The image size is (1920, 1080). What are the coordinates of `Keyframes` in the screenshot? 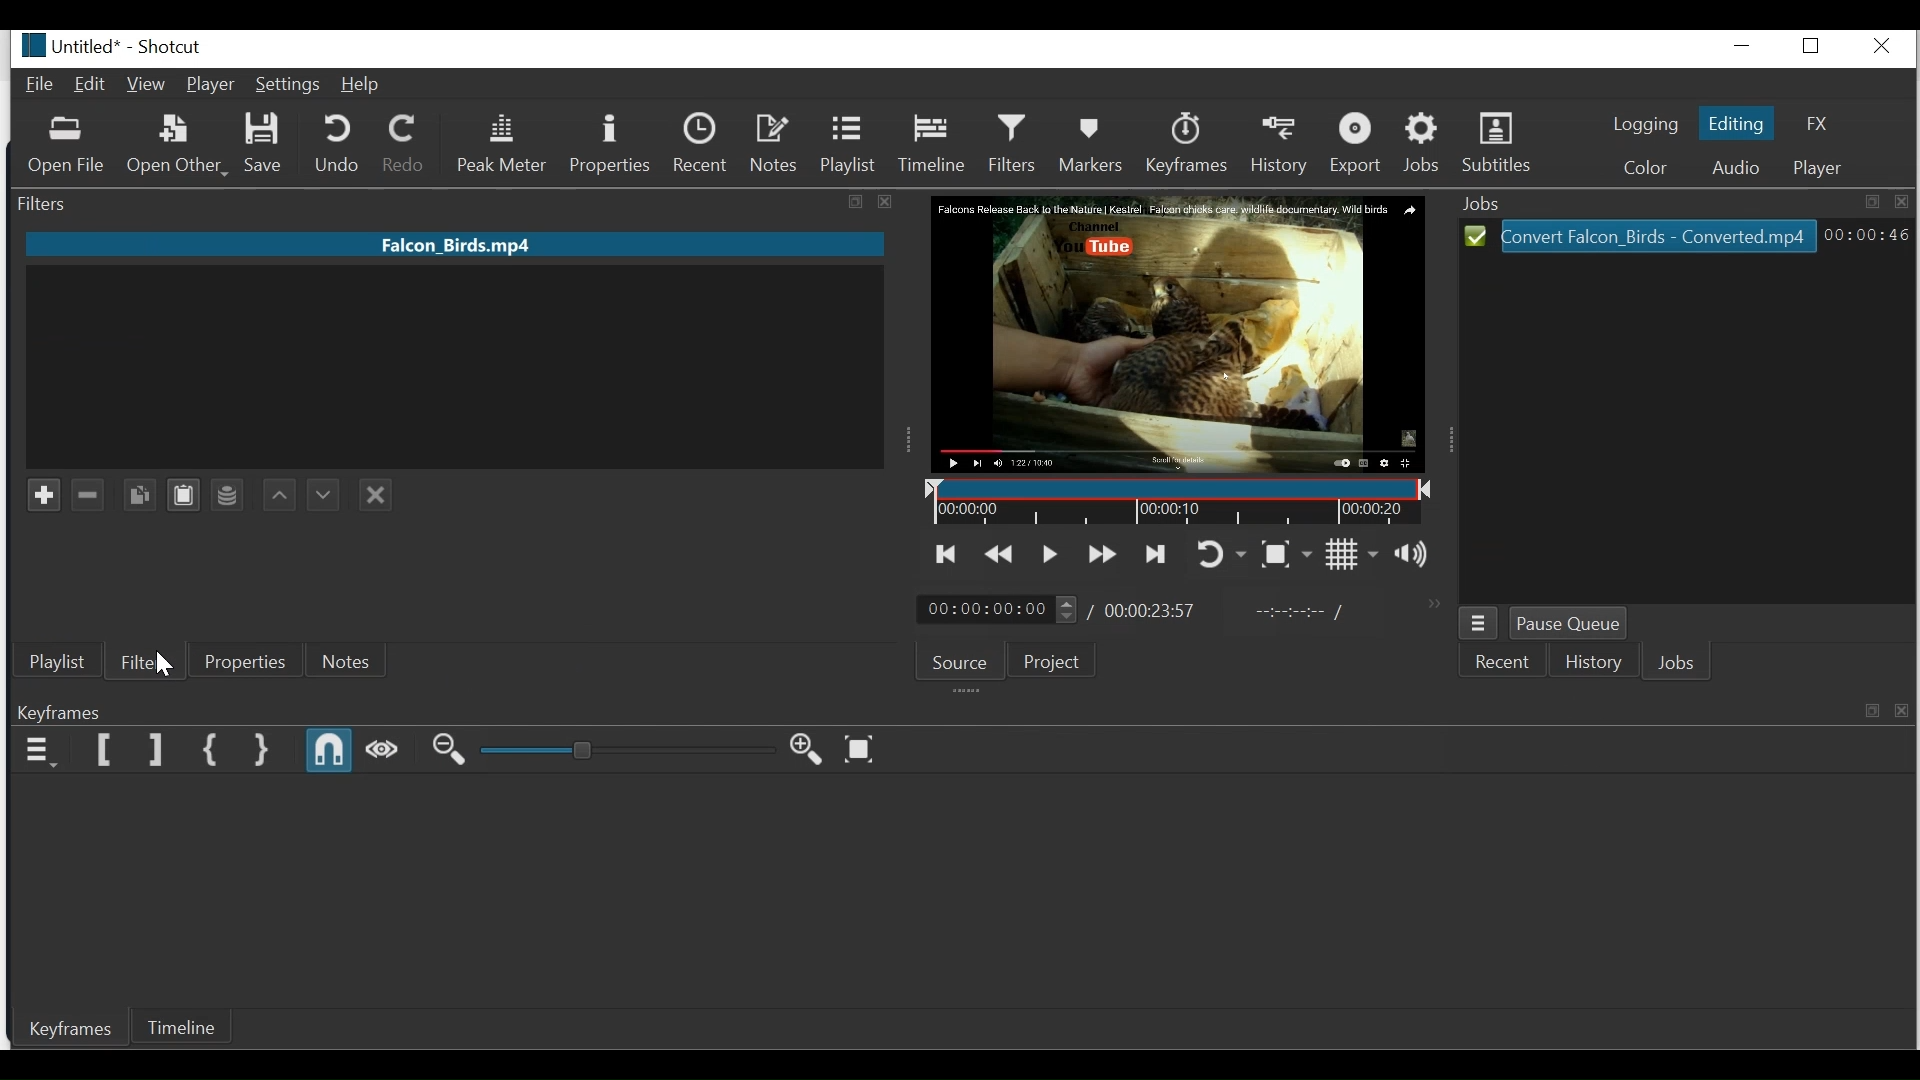 It's located at (962, 713).